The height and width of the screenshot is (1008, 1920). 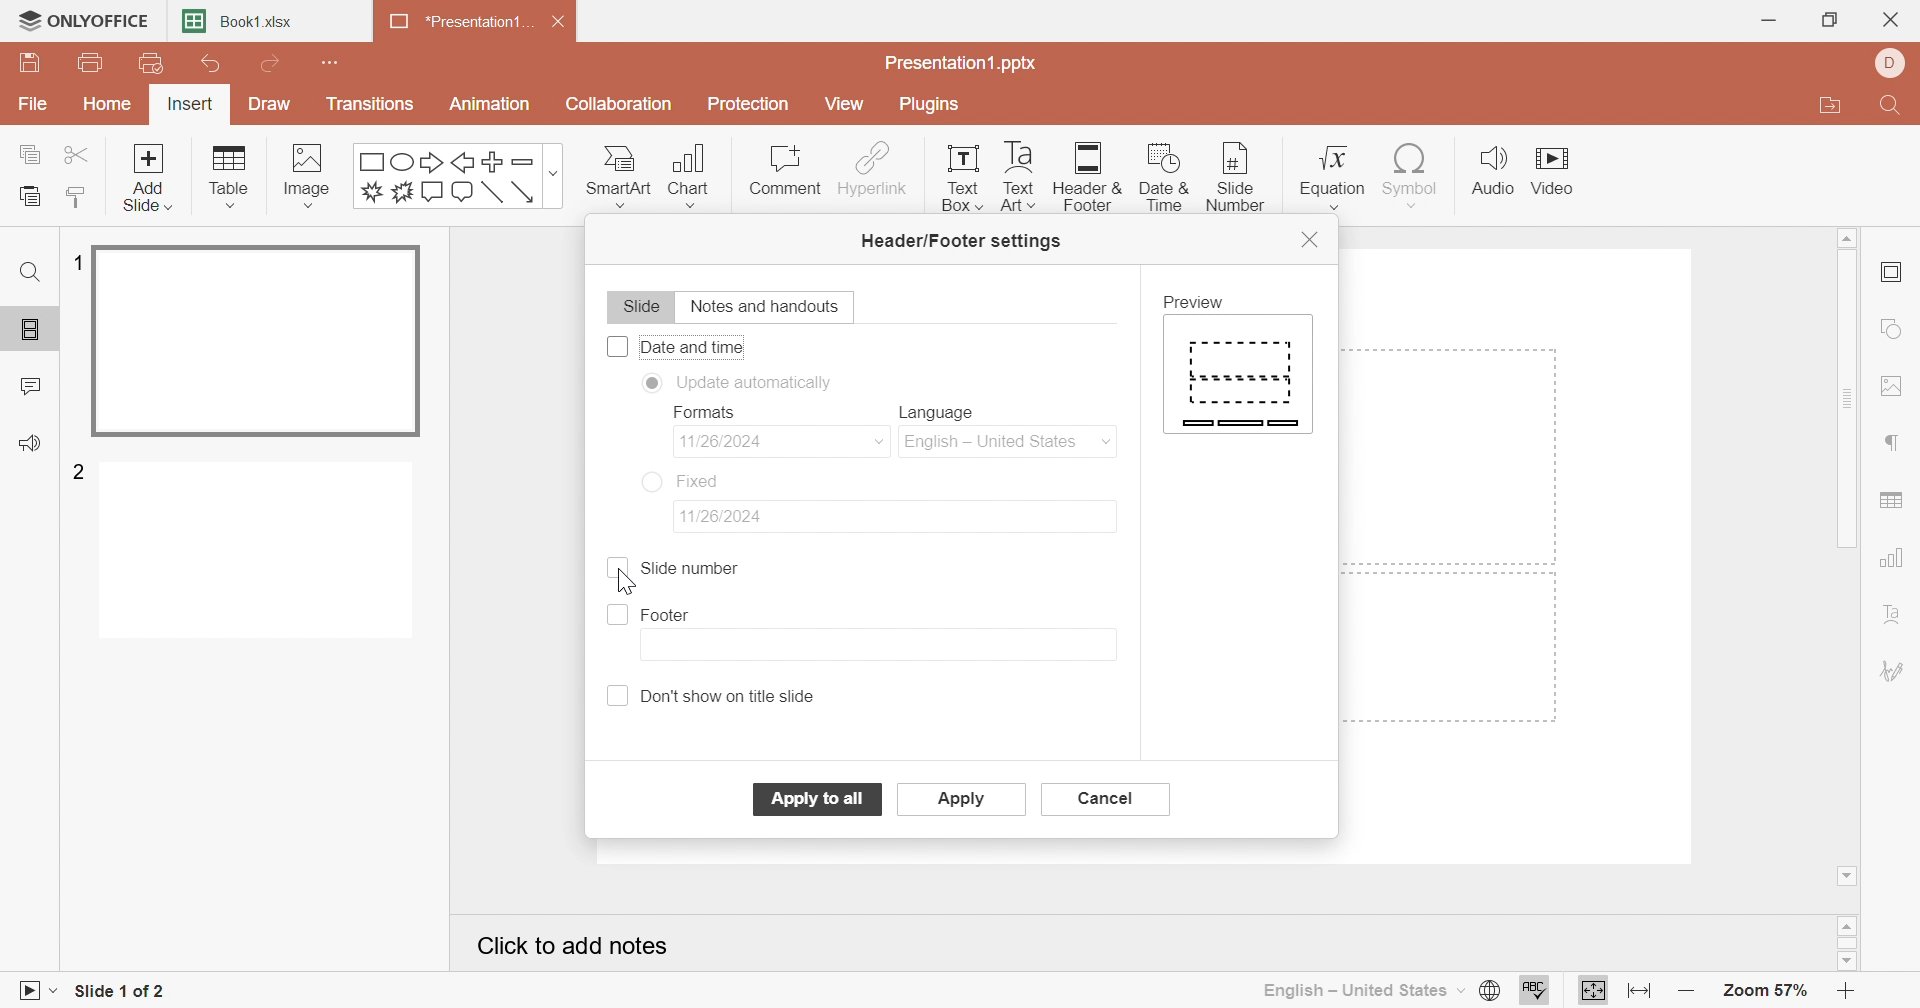 What do you see at coordinates (694, 346) in the screenshot?
I see `Date and Time` at bounding box center [694, 346].